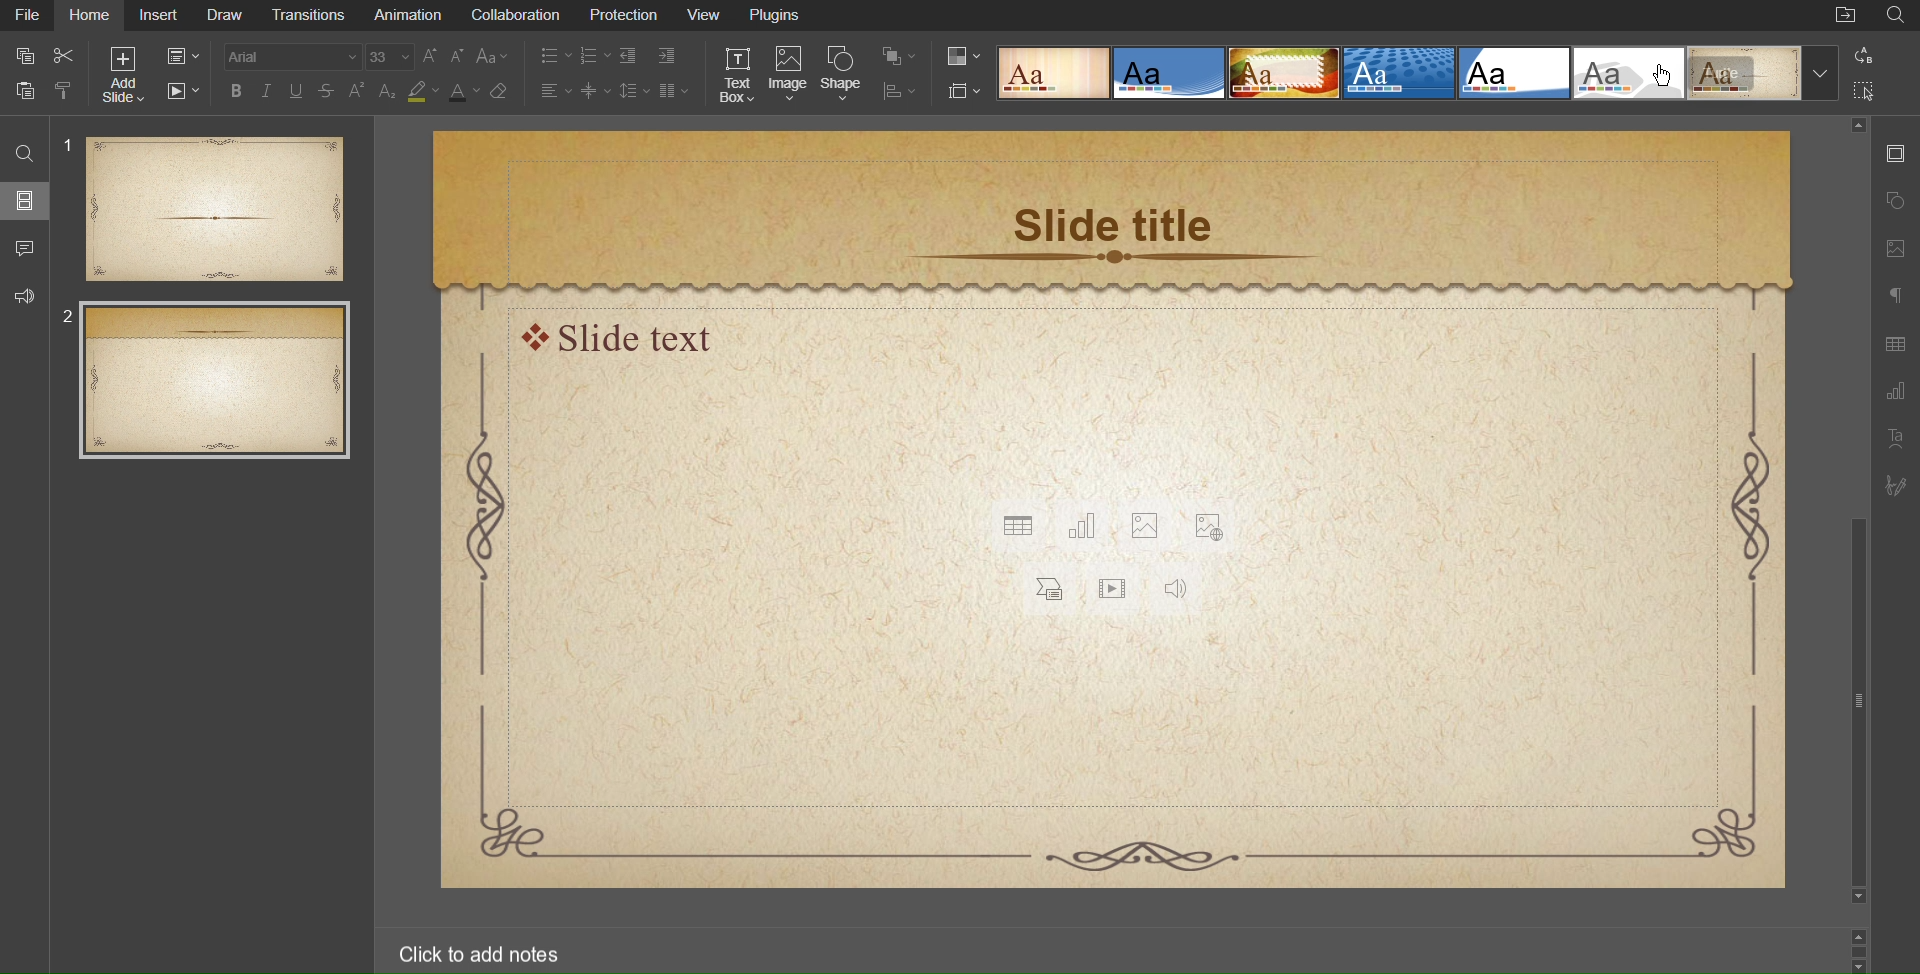  I want to click on New Slide Design, so click(1113, 511).